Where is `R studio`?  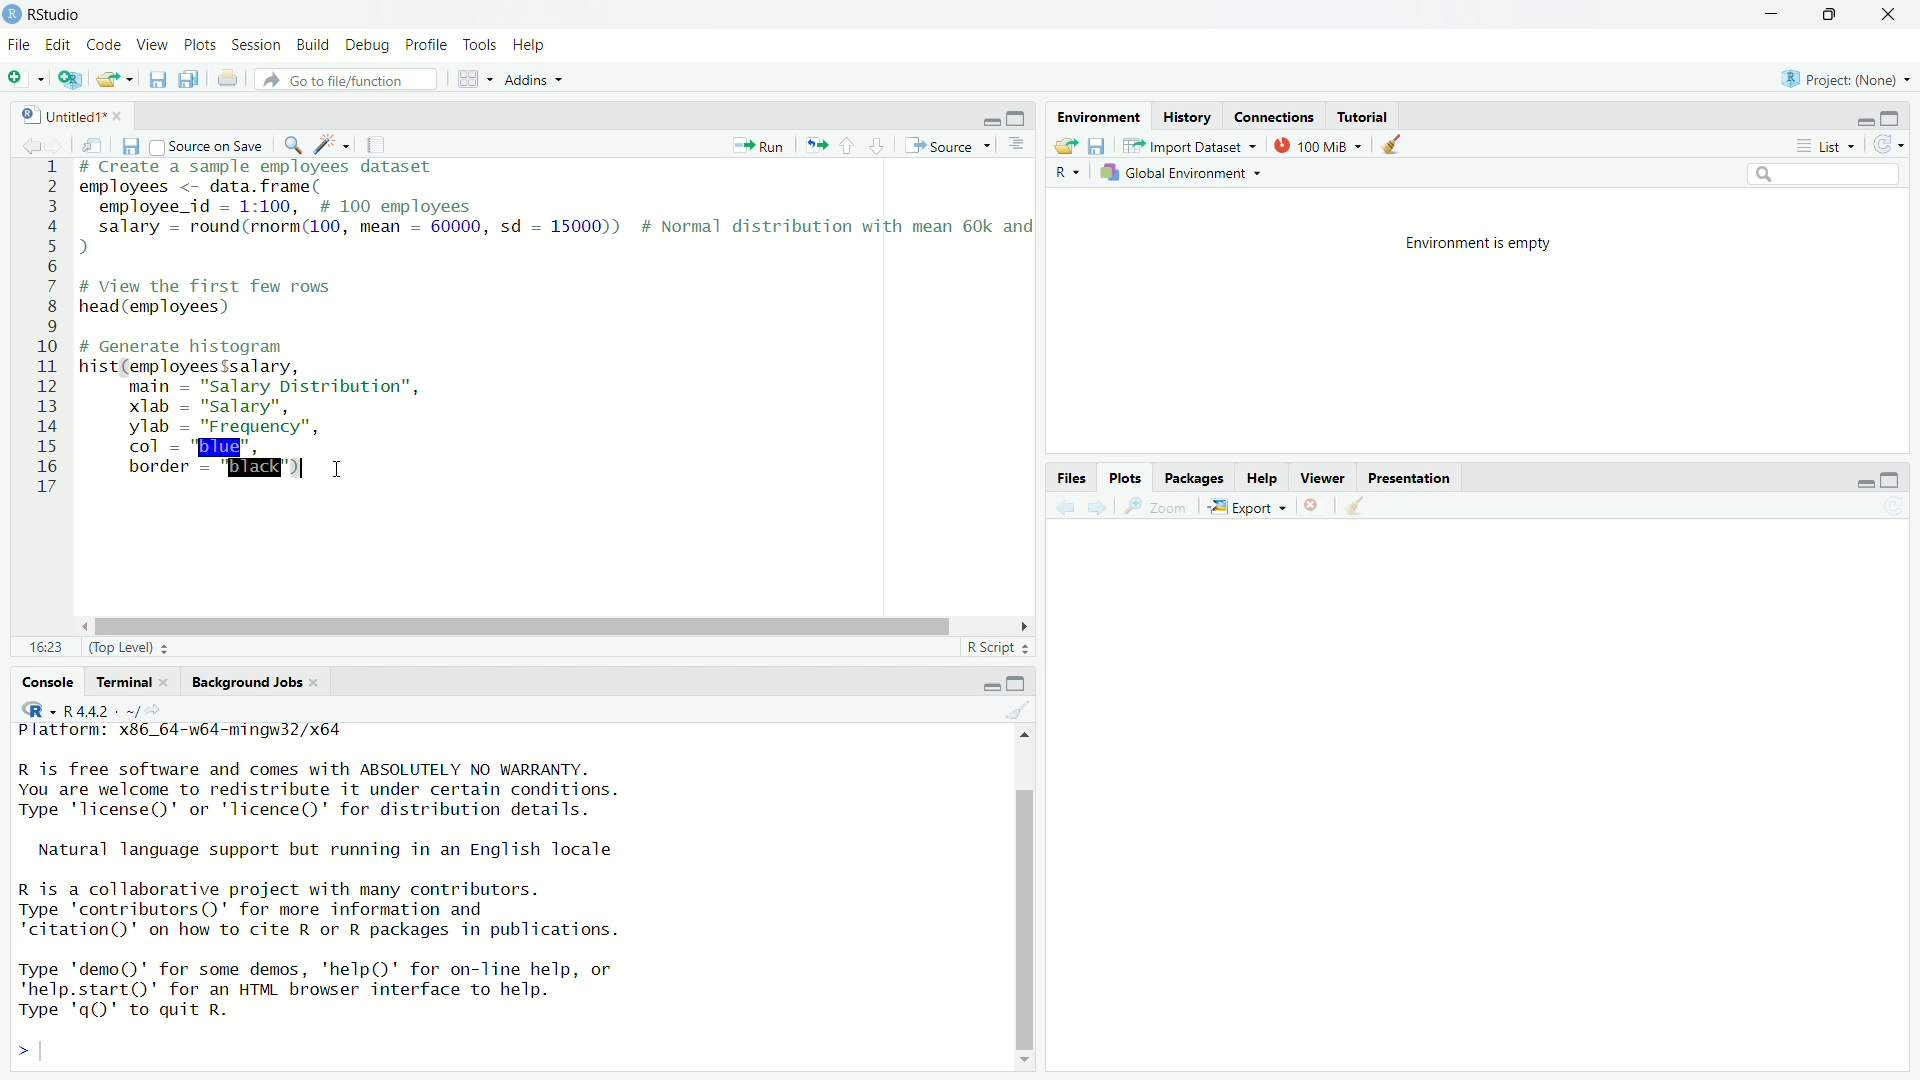 R studio is located at coordinates (56, 15).